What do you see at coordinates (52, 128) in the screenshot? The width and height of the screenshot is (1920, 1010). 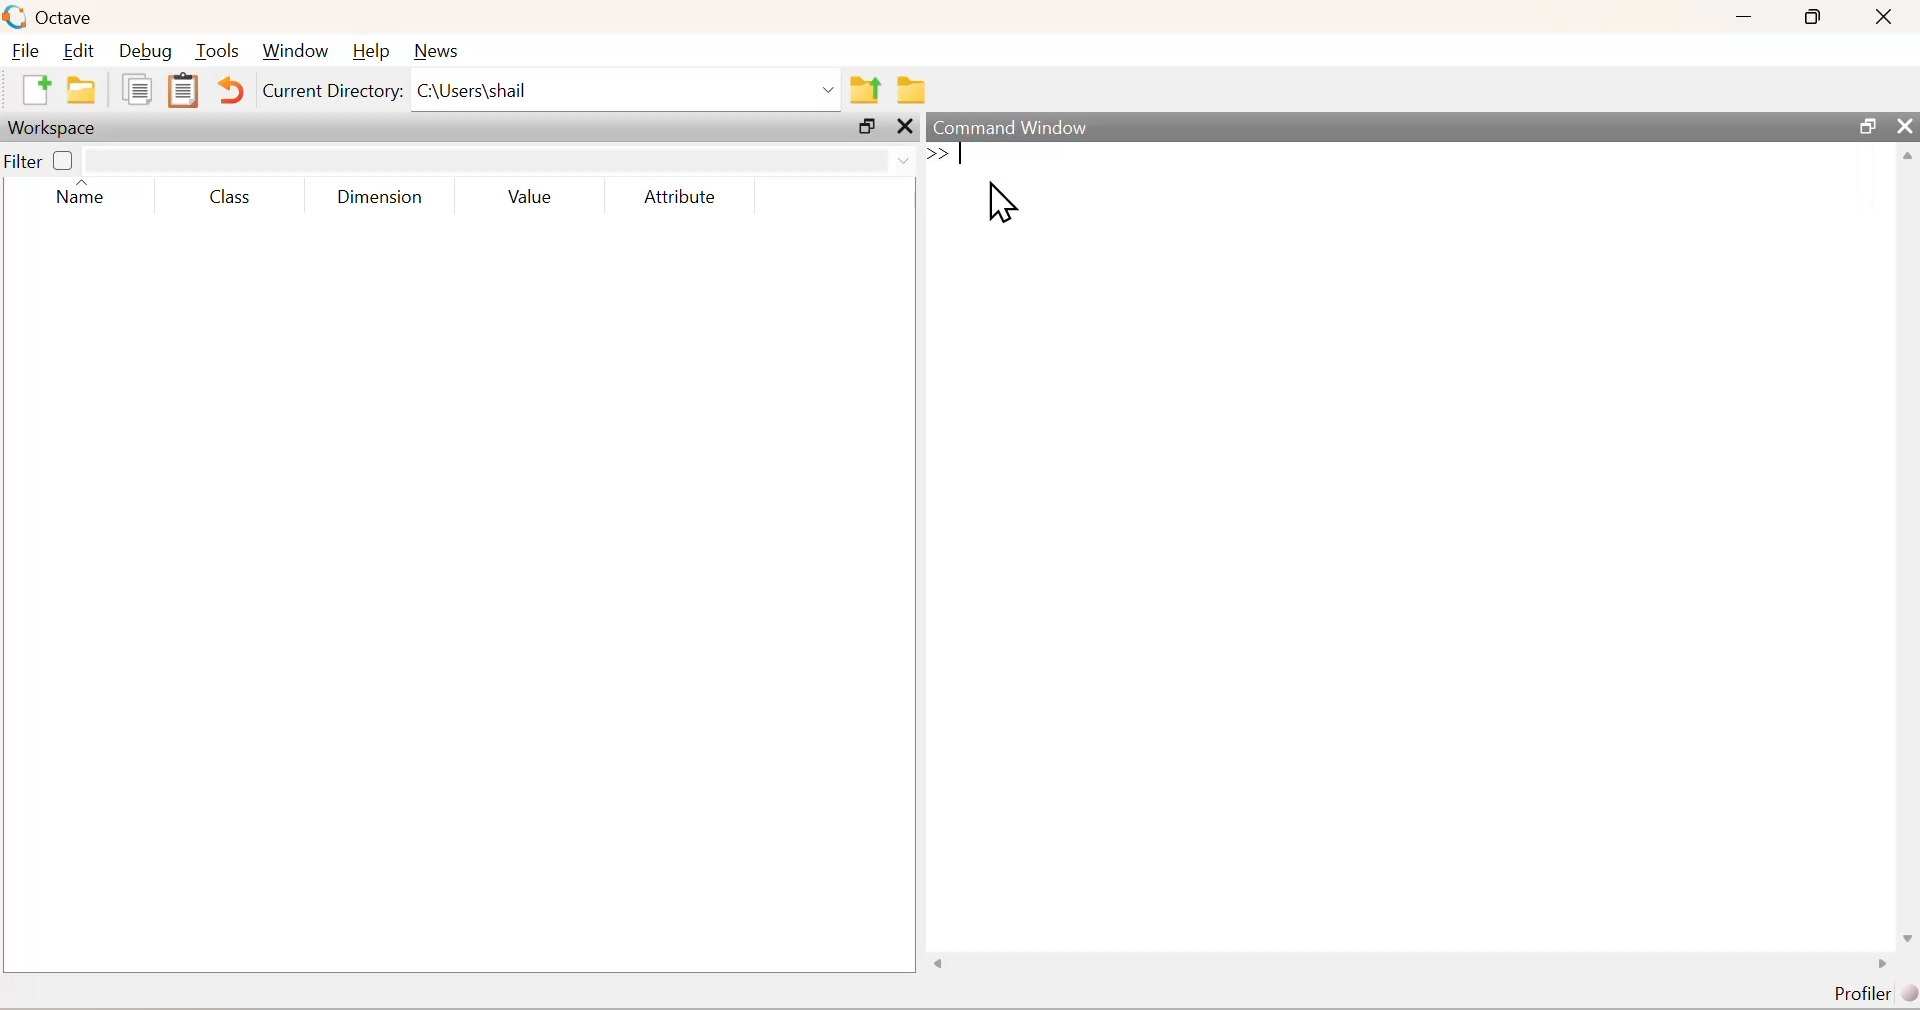 I see `Workspace` at bounding box center [52, 128].